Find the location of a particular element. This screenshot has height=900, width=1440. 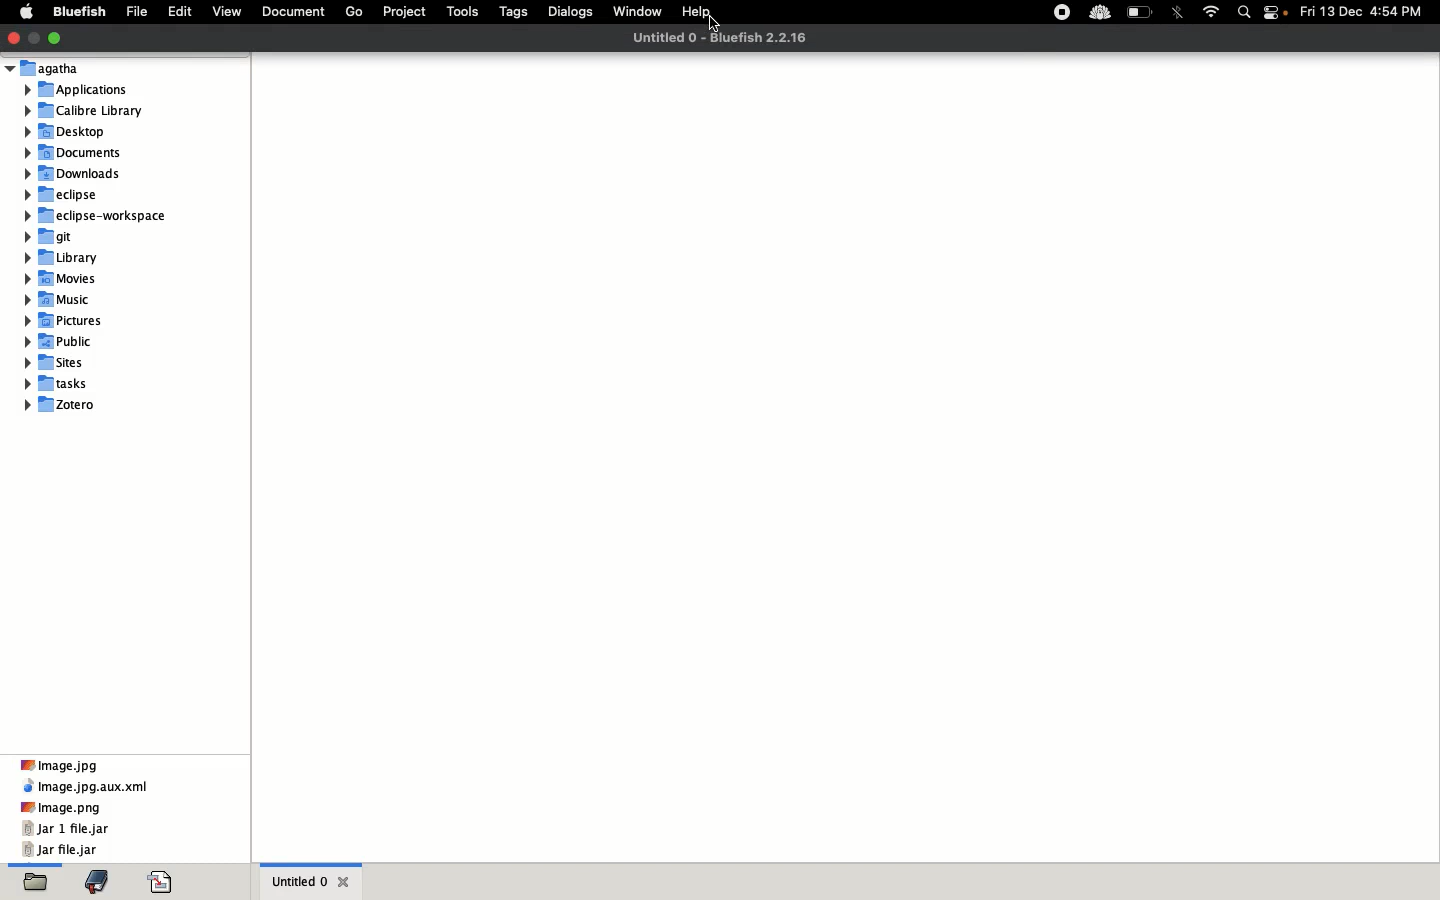

Search is located at coordinates (1245, 11).